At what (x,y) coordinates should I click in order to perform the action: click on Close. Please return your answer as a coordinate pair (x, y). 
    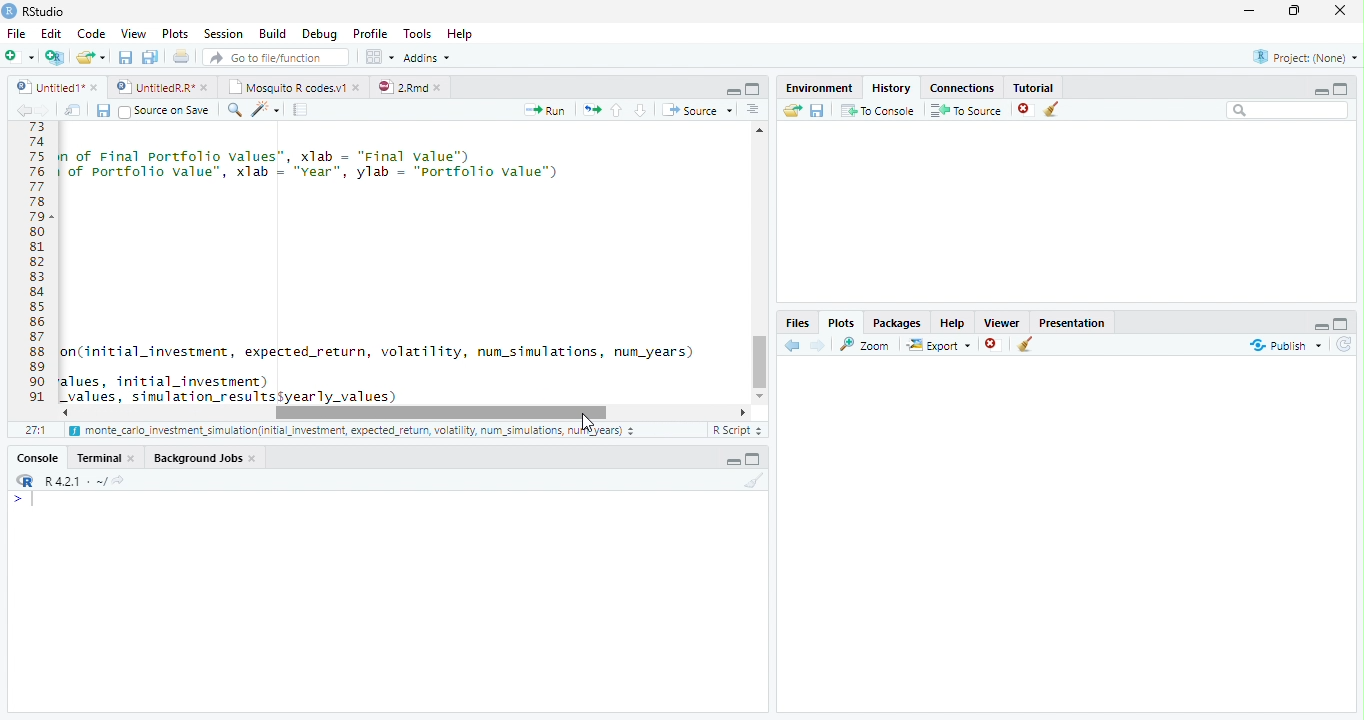
    Looking at the image, I should click on (1342, 12).